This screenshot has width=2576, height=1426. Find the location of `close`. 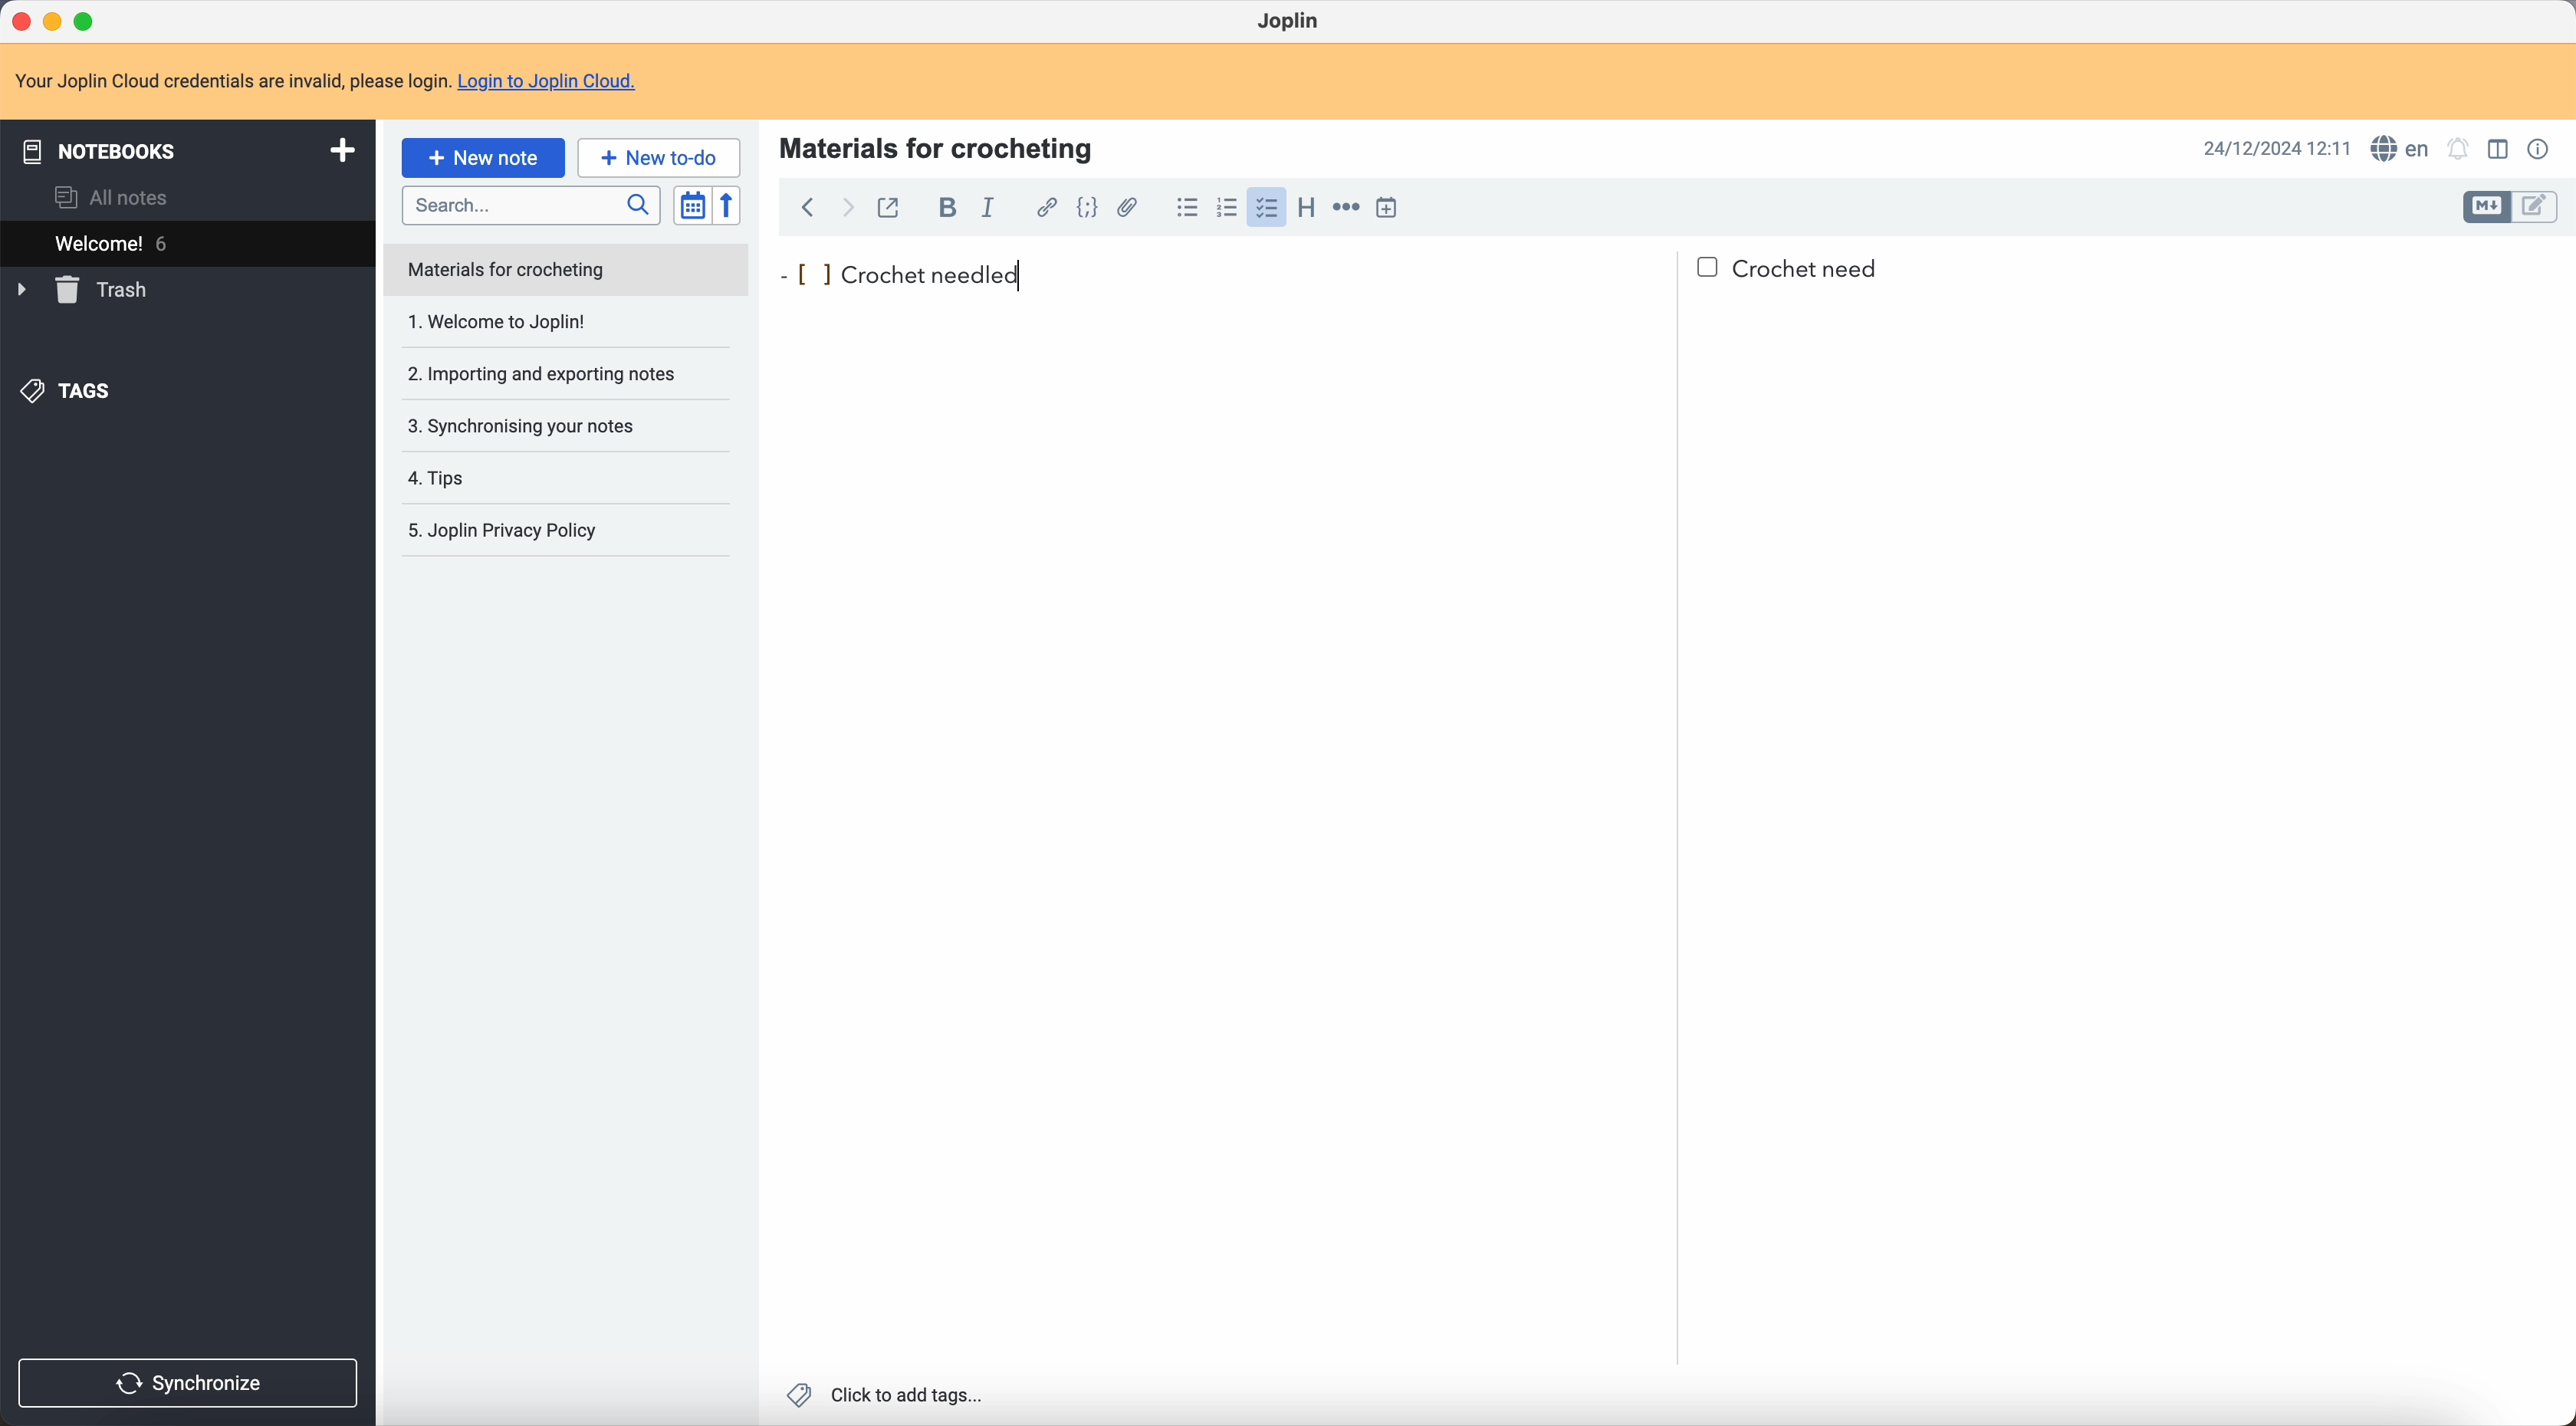

close is located at coordinates (24, 21).